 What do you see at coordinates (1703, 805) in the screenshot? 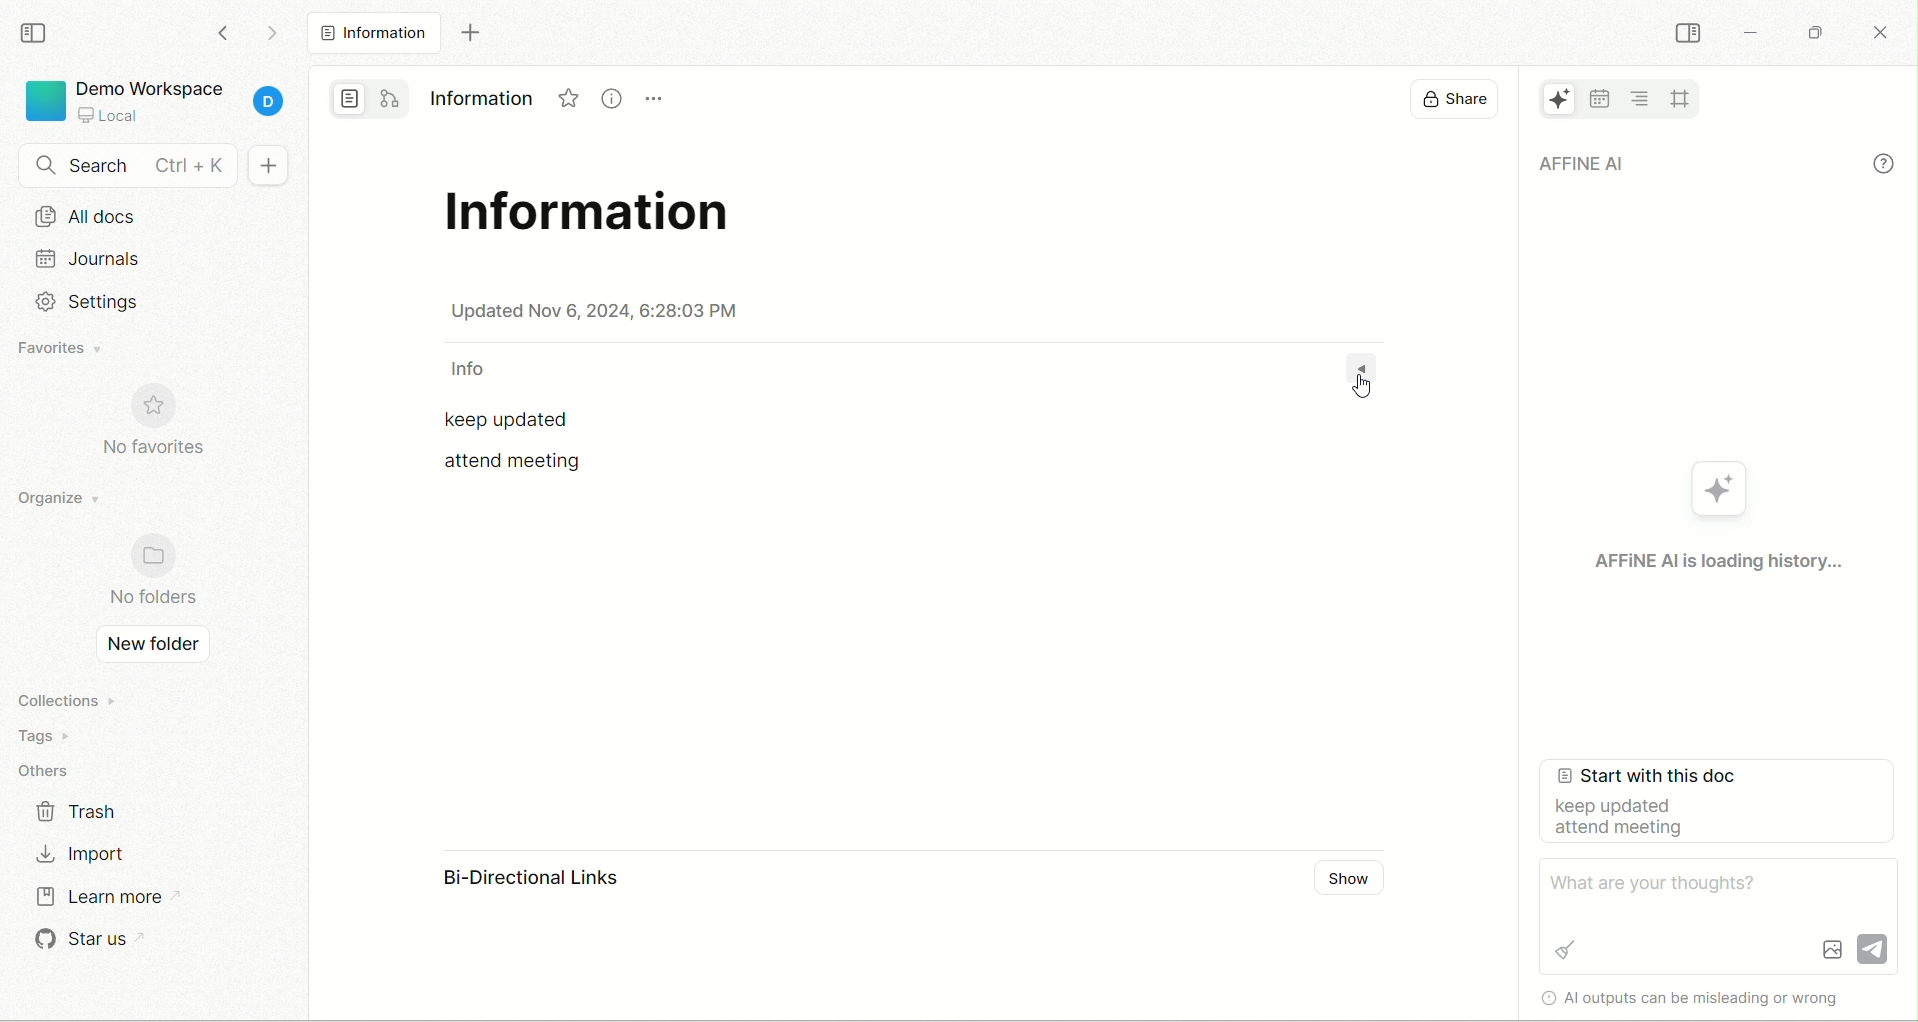
I see `start with this document` at bounding box center [1703, 805].